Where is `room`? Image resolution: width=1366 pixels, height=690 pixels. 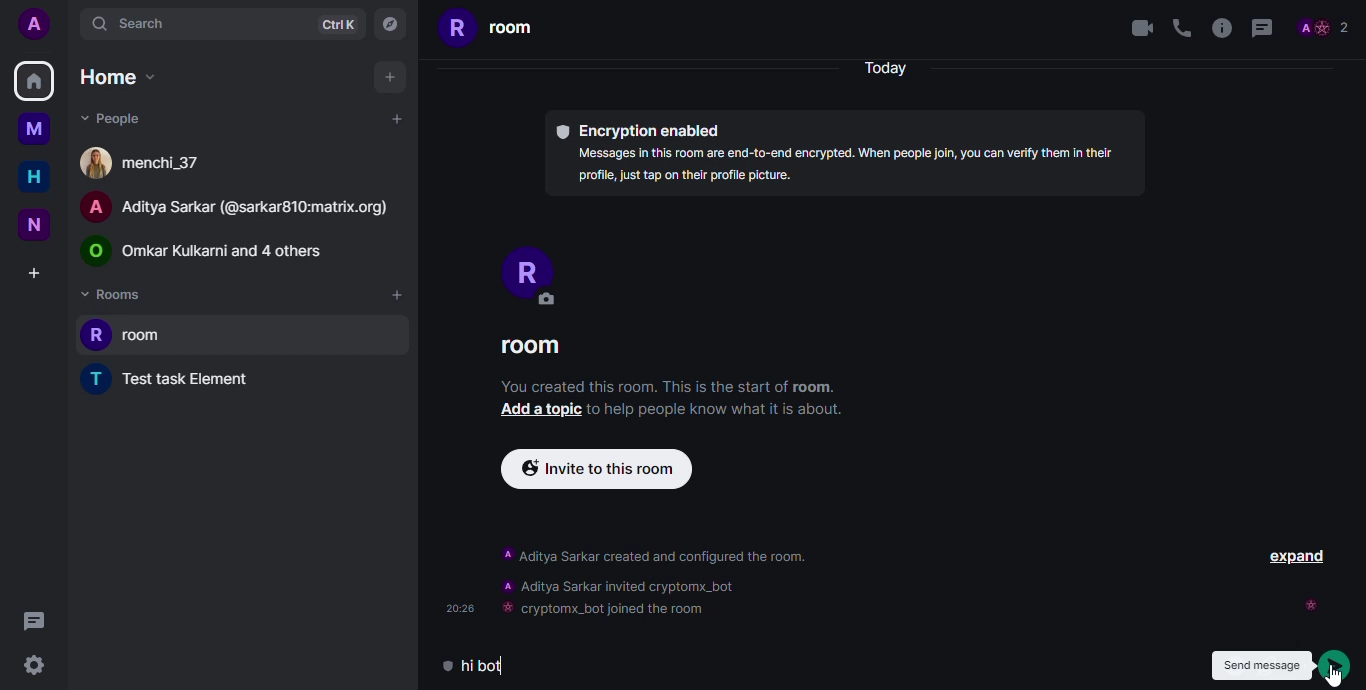
room is located at coordinates (129, 331).